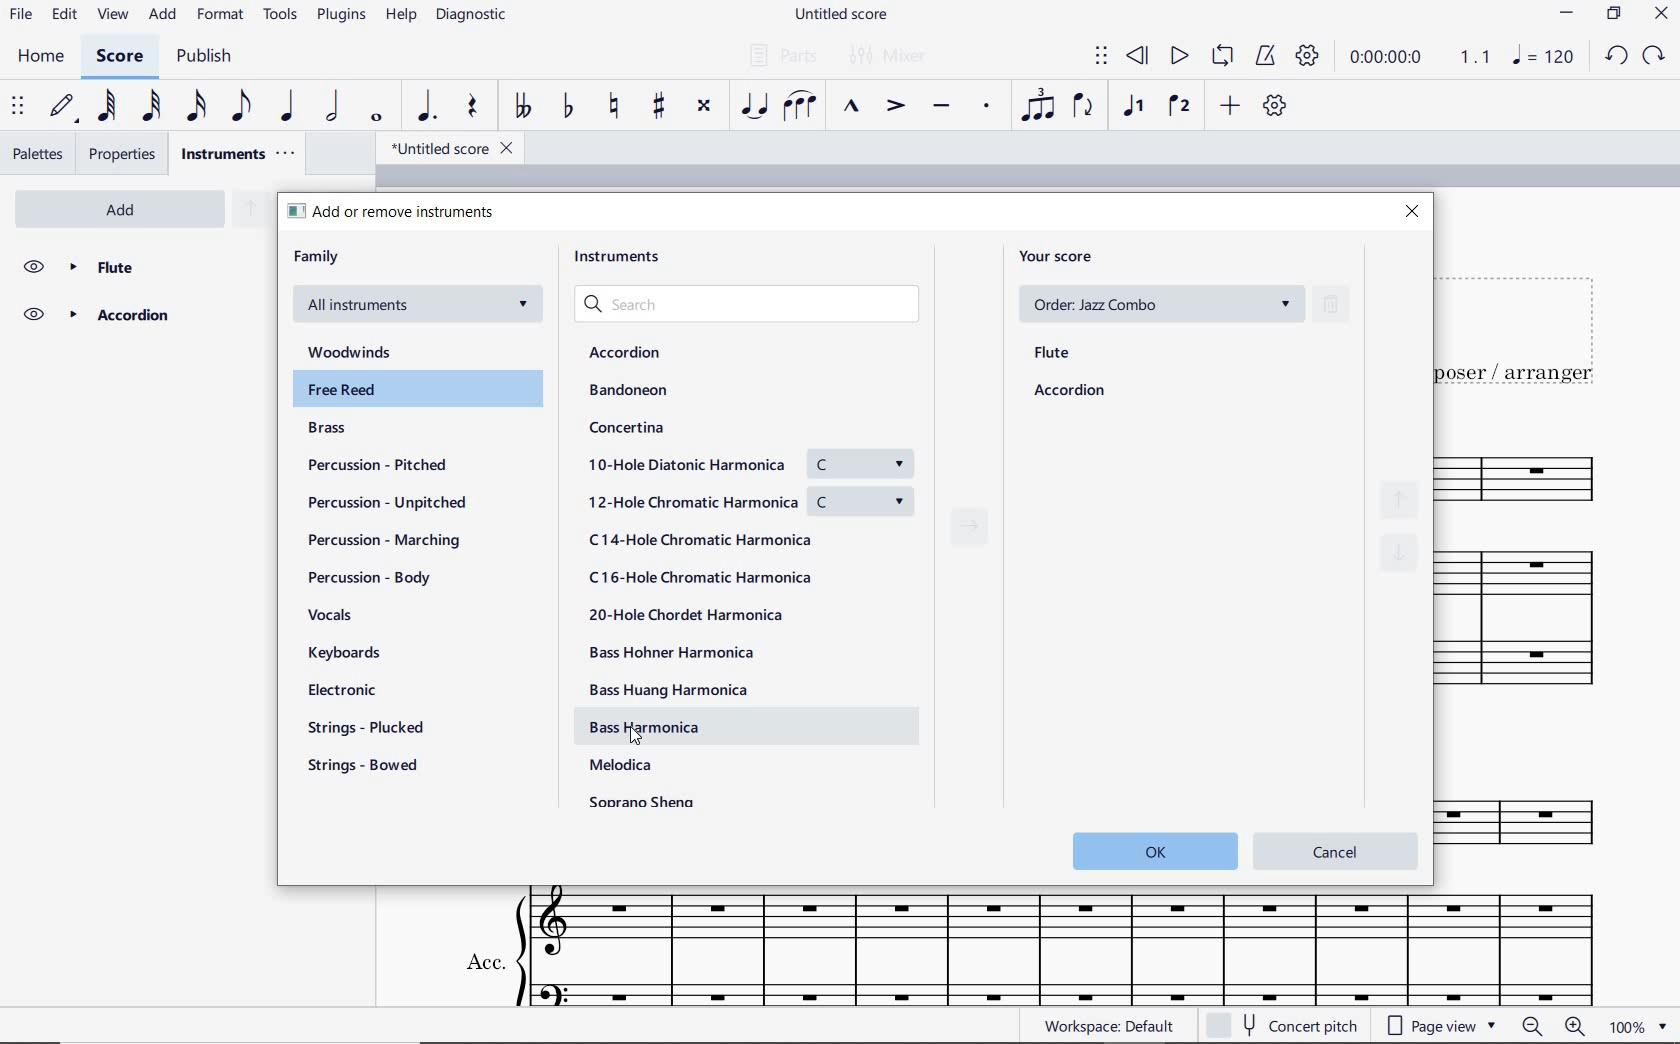  I want to click on select to move, so click(1101, 57).